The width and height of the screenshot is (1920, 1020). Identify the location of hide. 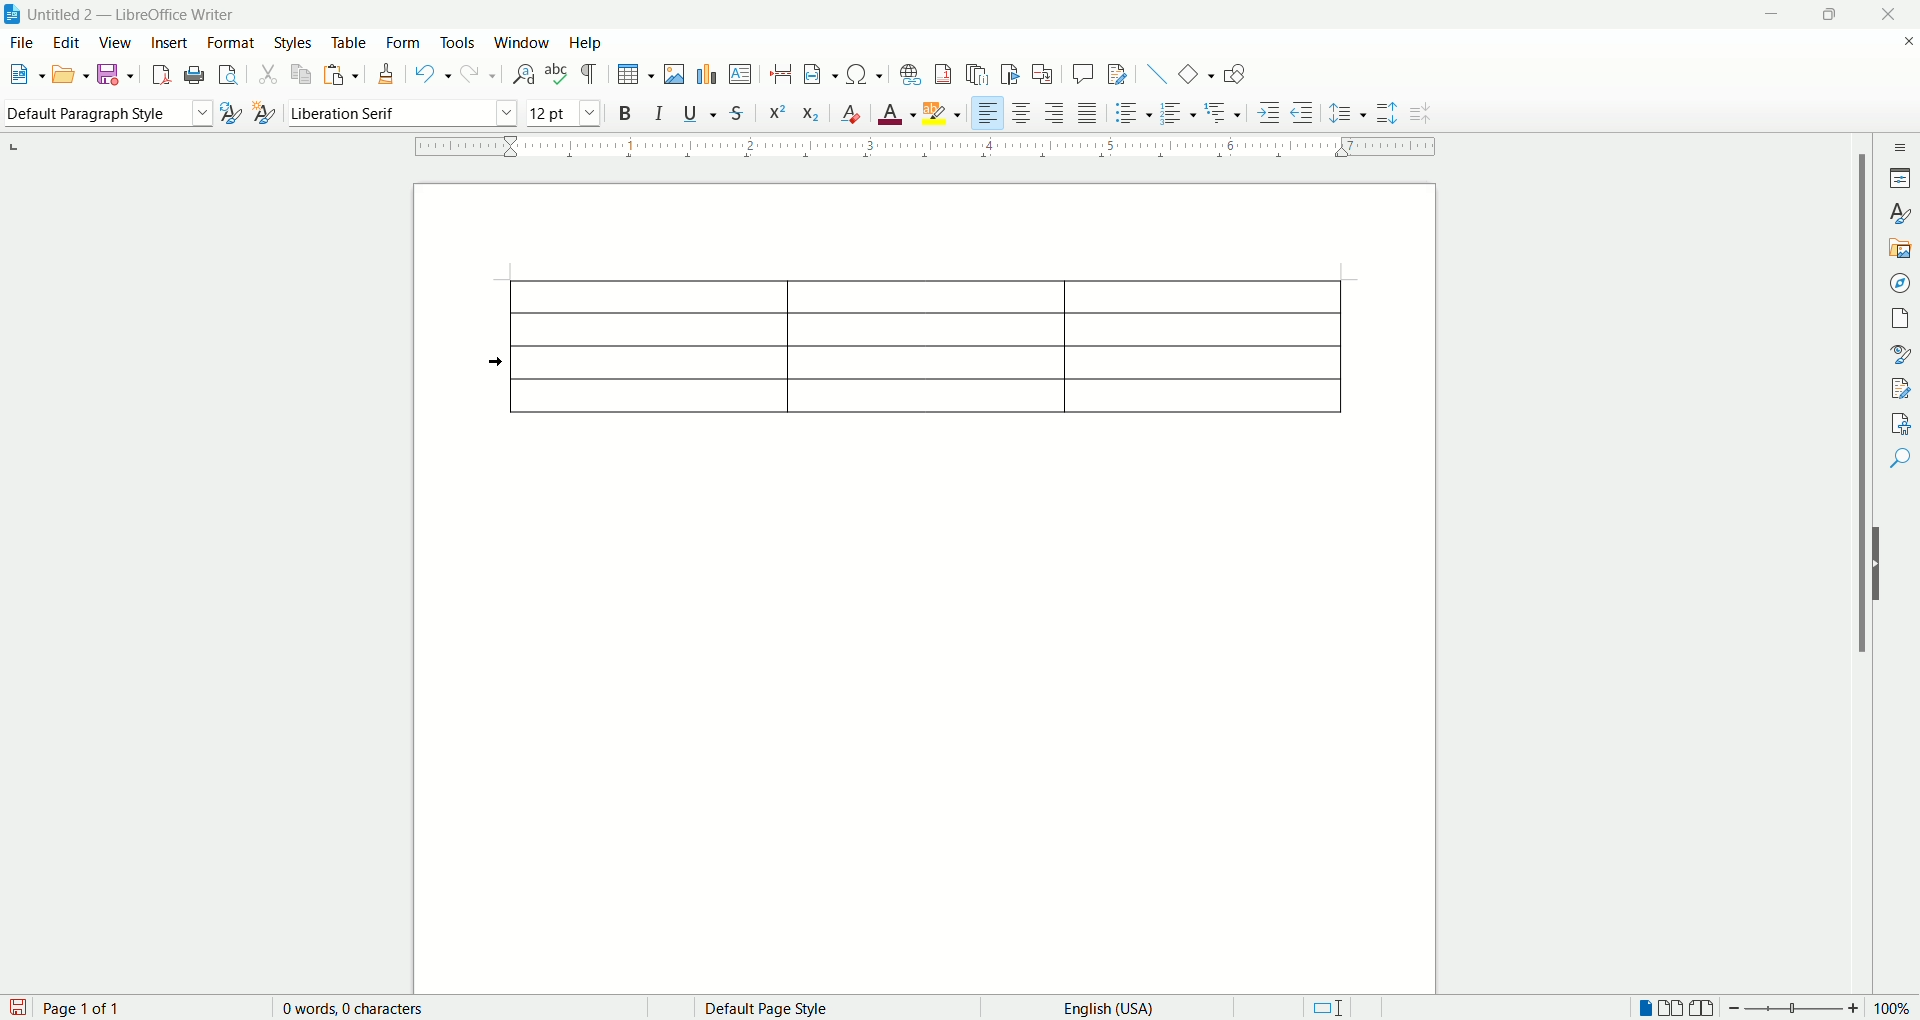
(1882, 567).